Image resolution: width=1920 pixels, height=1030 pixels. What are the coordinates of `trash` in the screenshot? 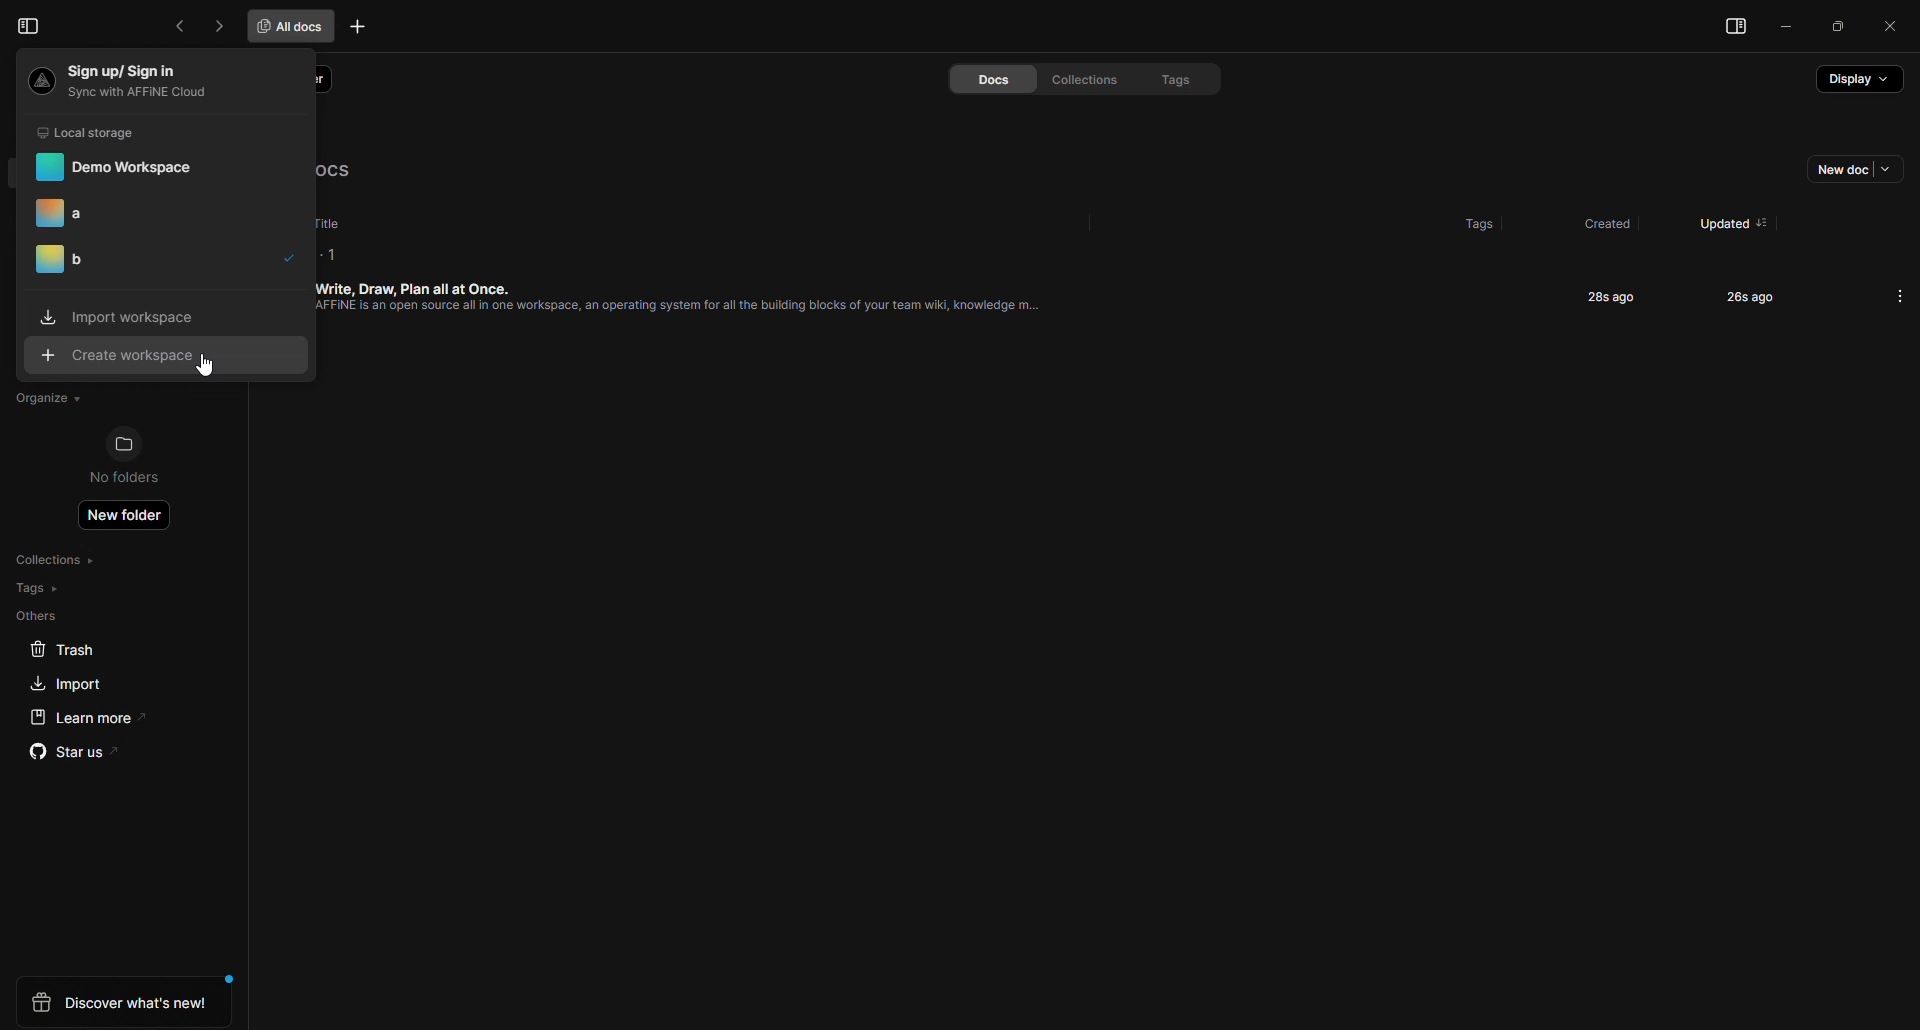 It's located at (63, 650).